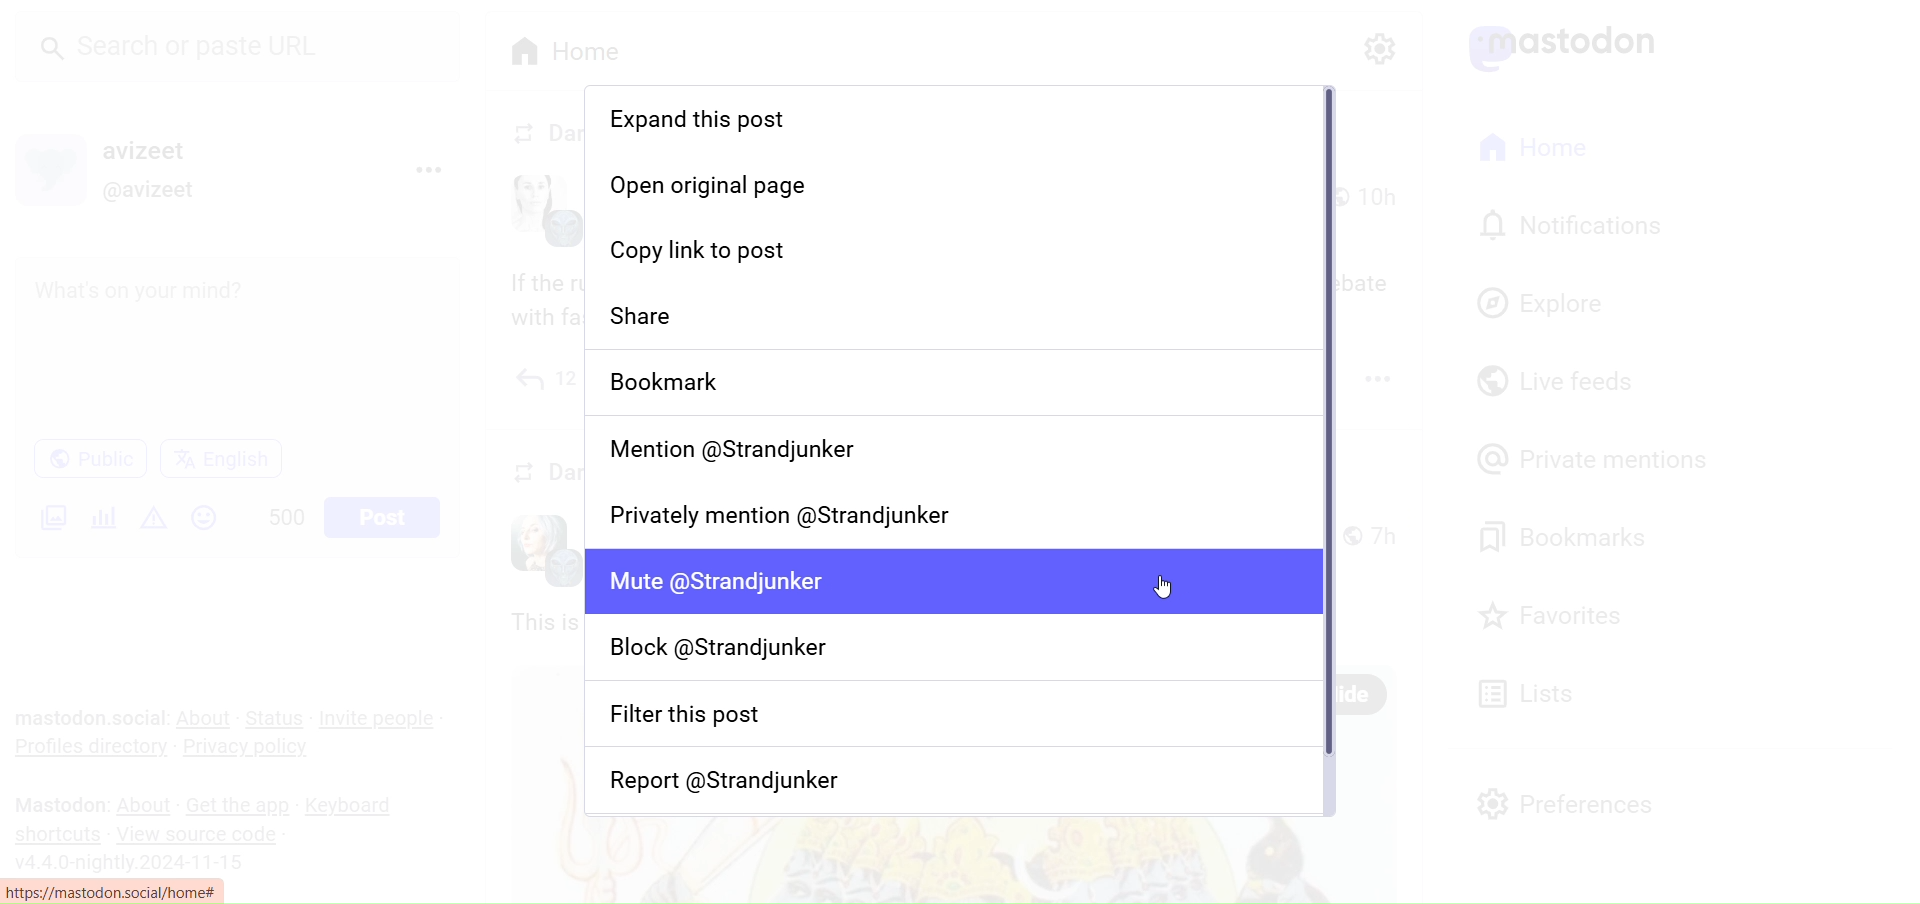 Image resolution: width=1920 pixels, height=904 pixels. What do you see at coordinates (954, 250) in the screenshot?
I see `Copy Link to Post` at bounding box center [954, 250].